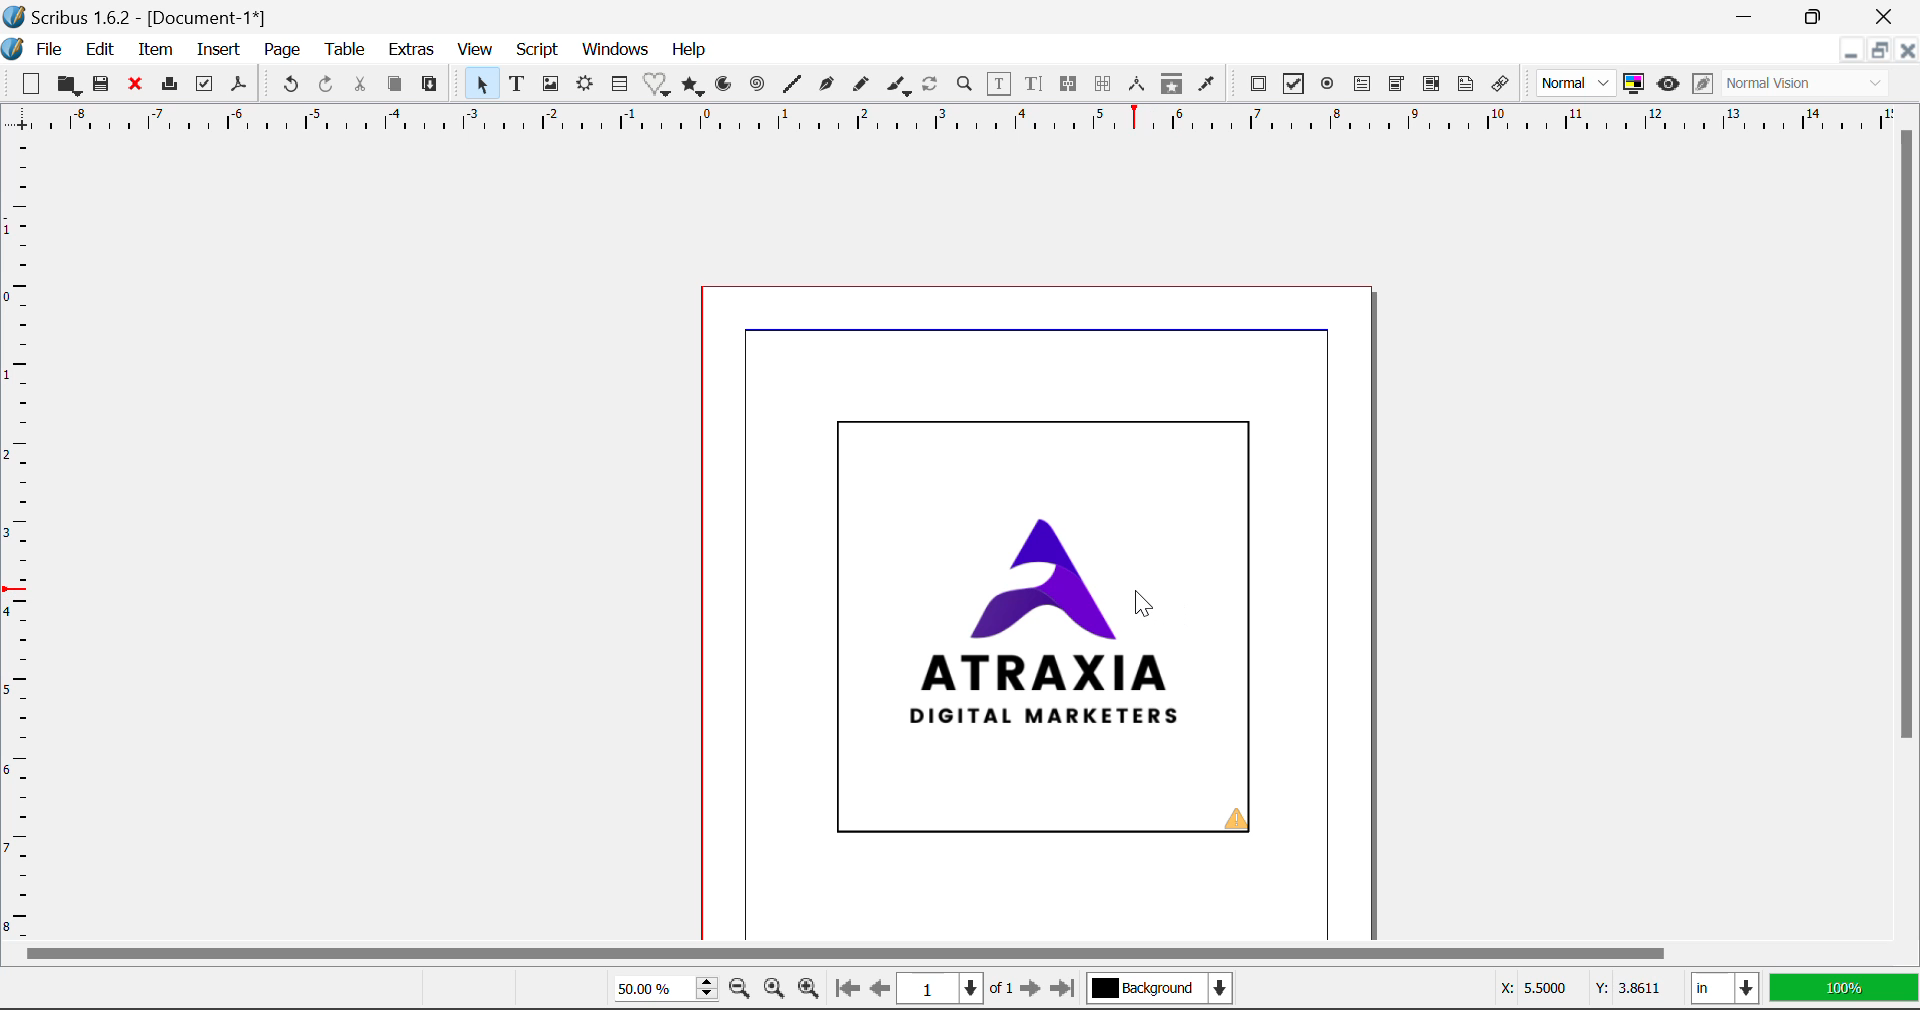 This screenshot has height=1010, width=1920. Describe the element at coordinates (1169, 84) in the screenshot. I see `Copy Item Properties` at that location.